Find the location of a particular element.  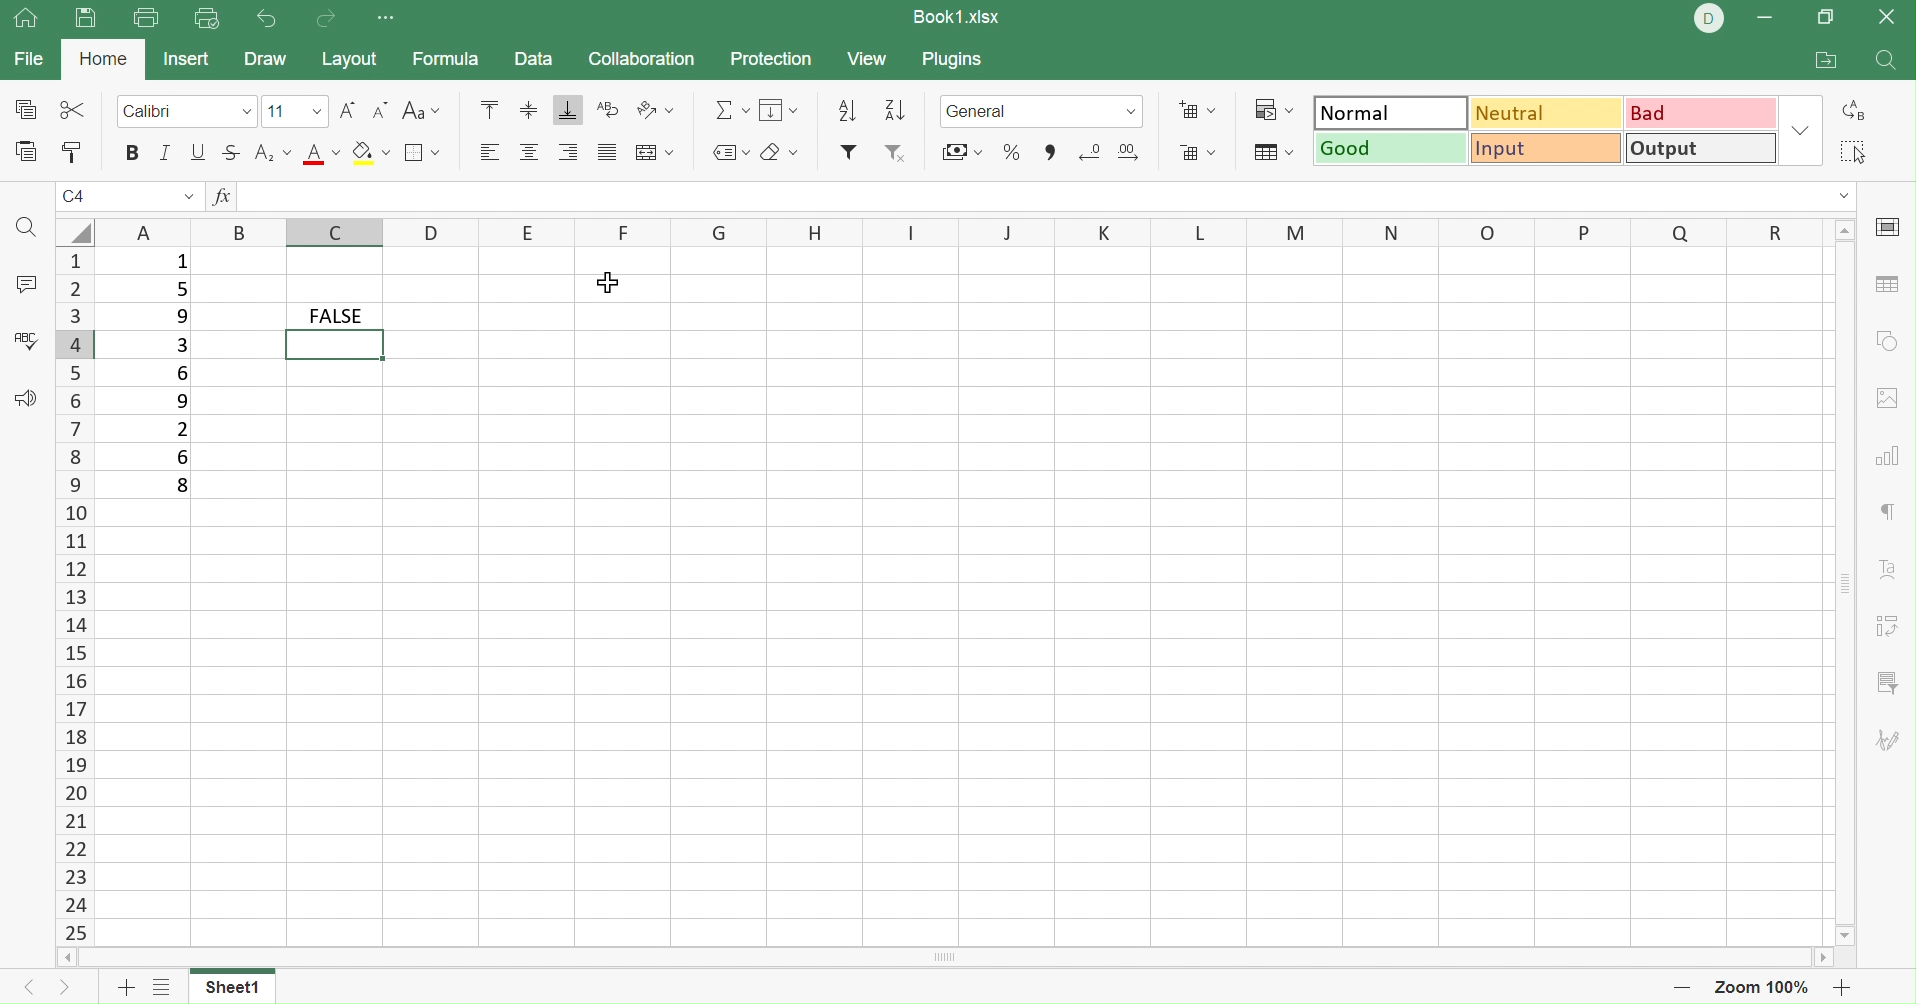

6 is located at coordinates (185, 373).